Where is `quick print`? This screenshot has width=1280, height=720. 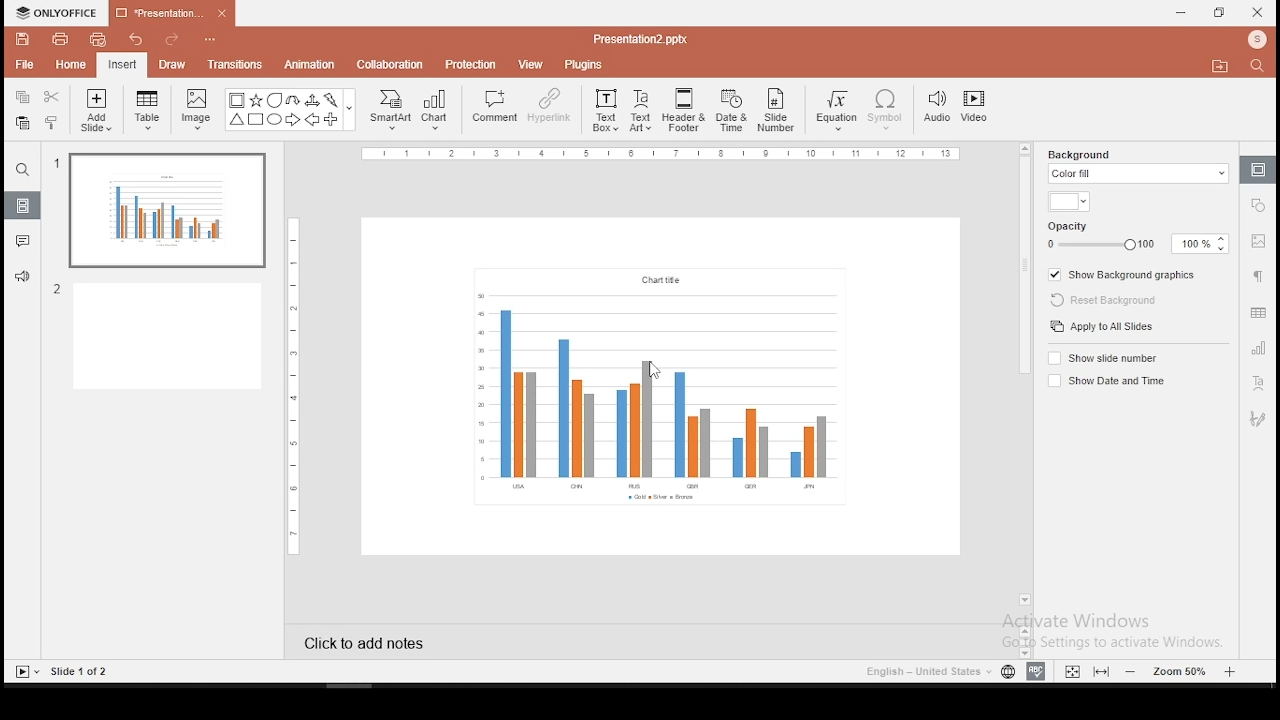
quick print is located at coordinates (100, 39).